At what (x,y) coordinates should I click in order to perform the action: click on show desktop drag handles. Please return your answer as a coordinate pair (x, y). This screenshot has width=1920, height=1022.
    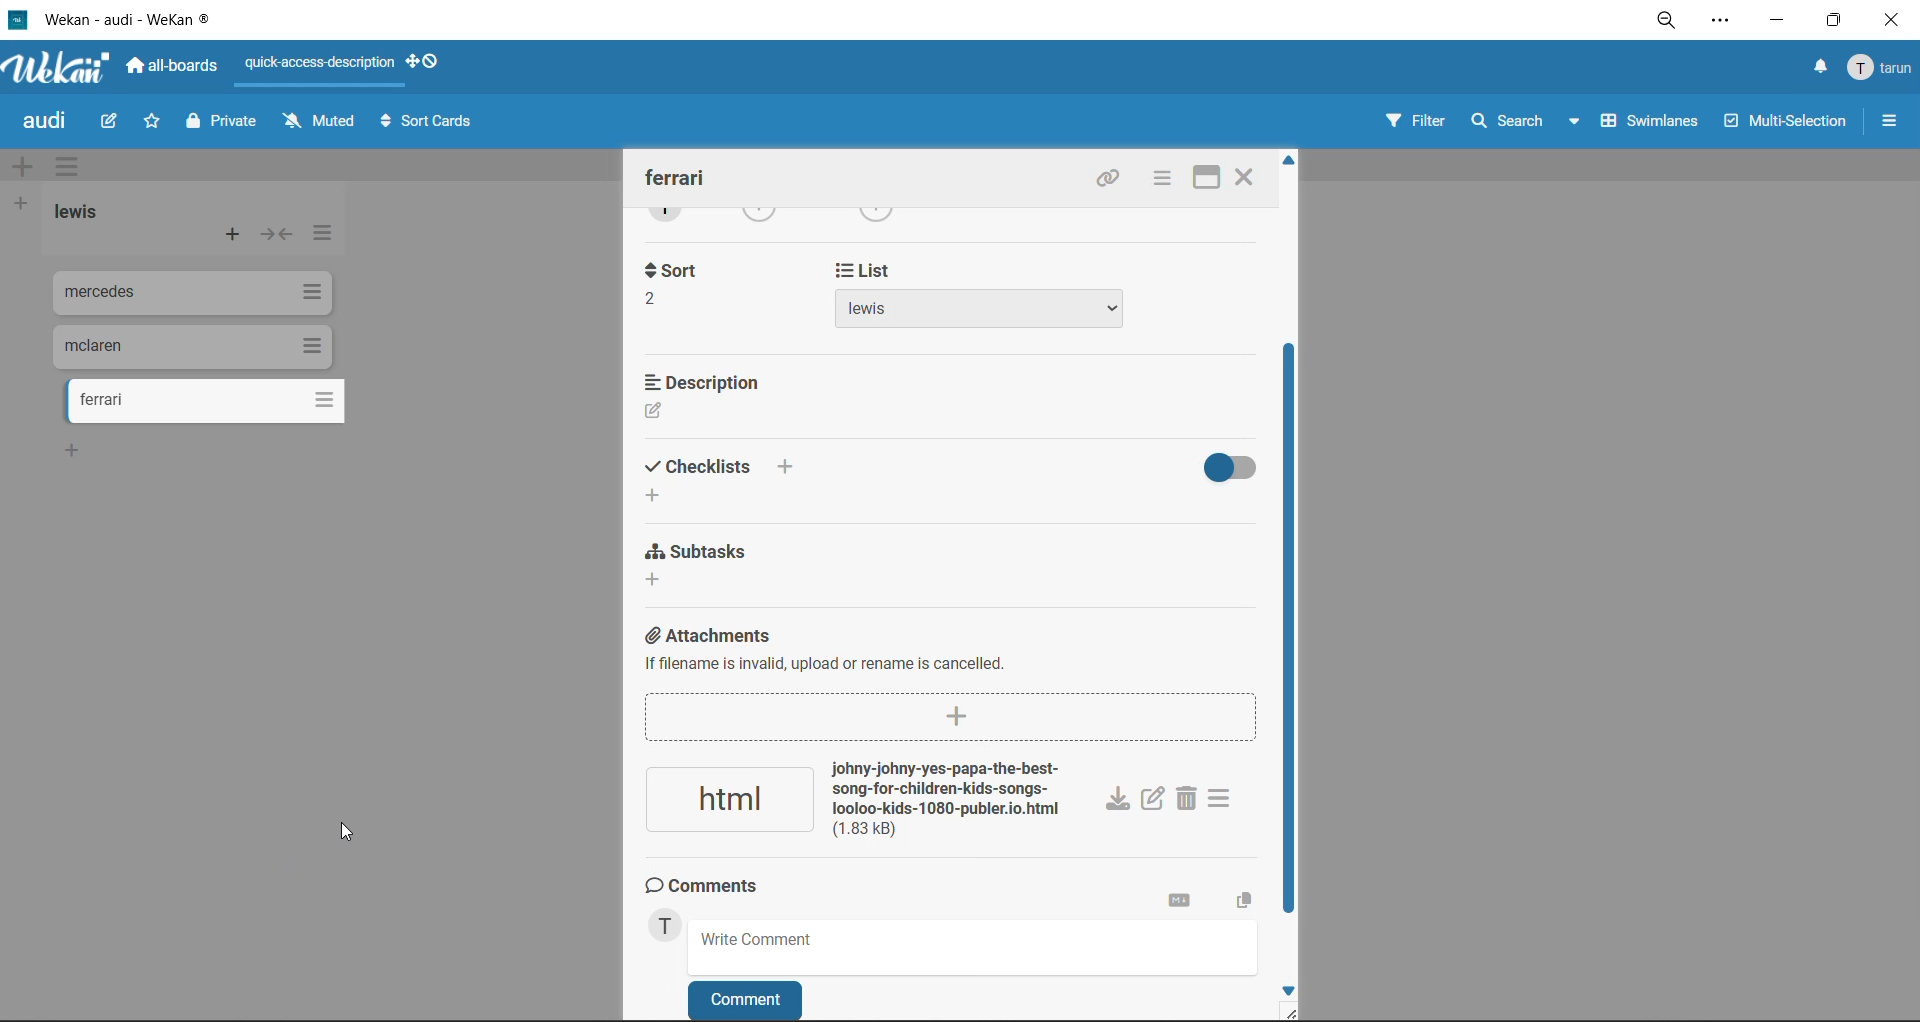
    Looking at the image, I should click on (426, 64).